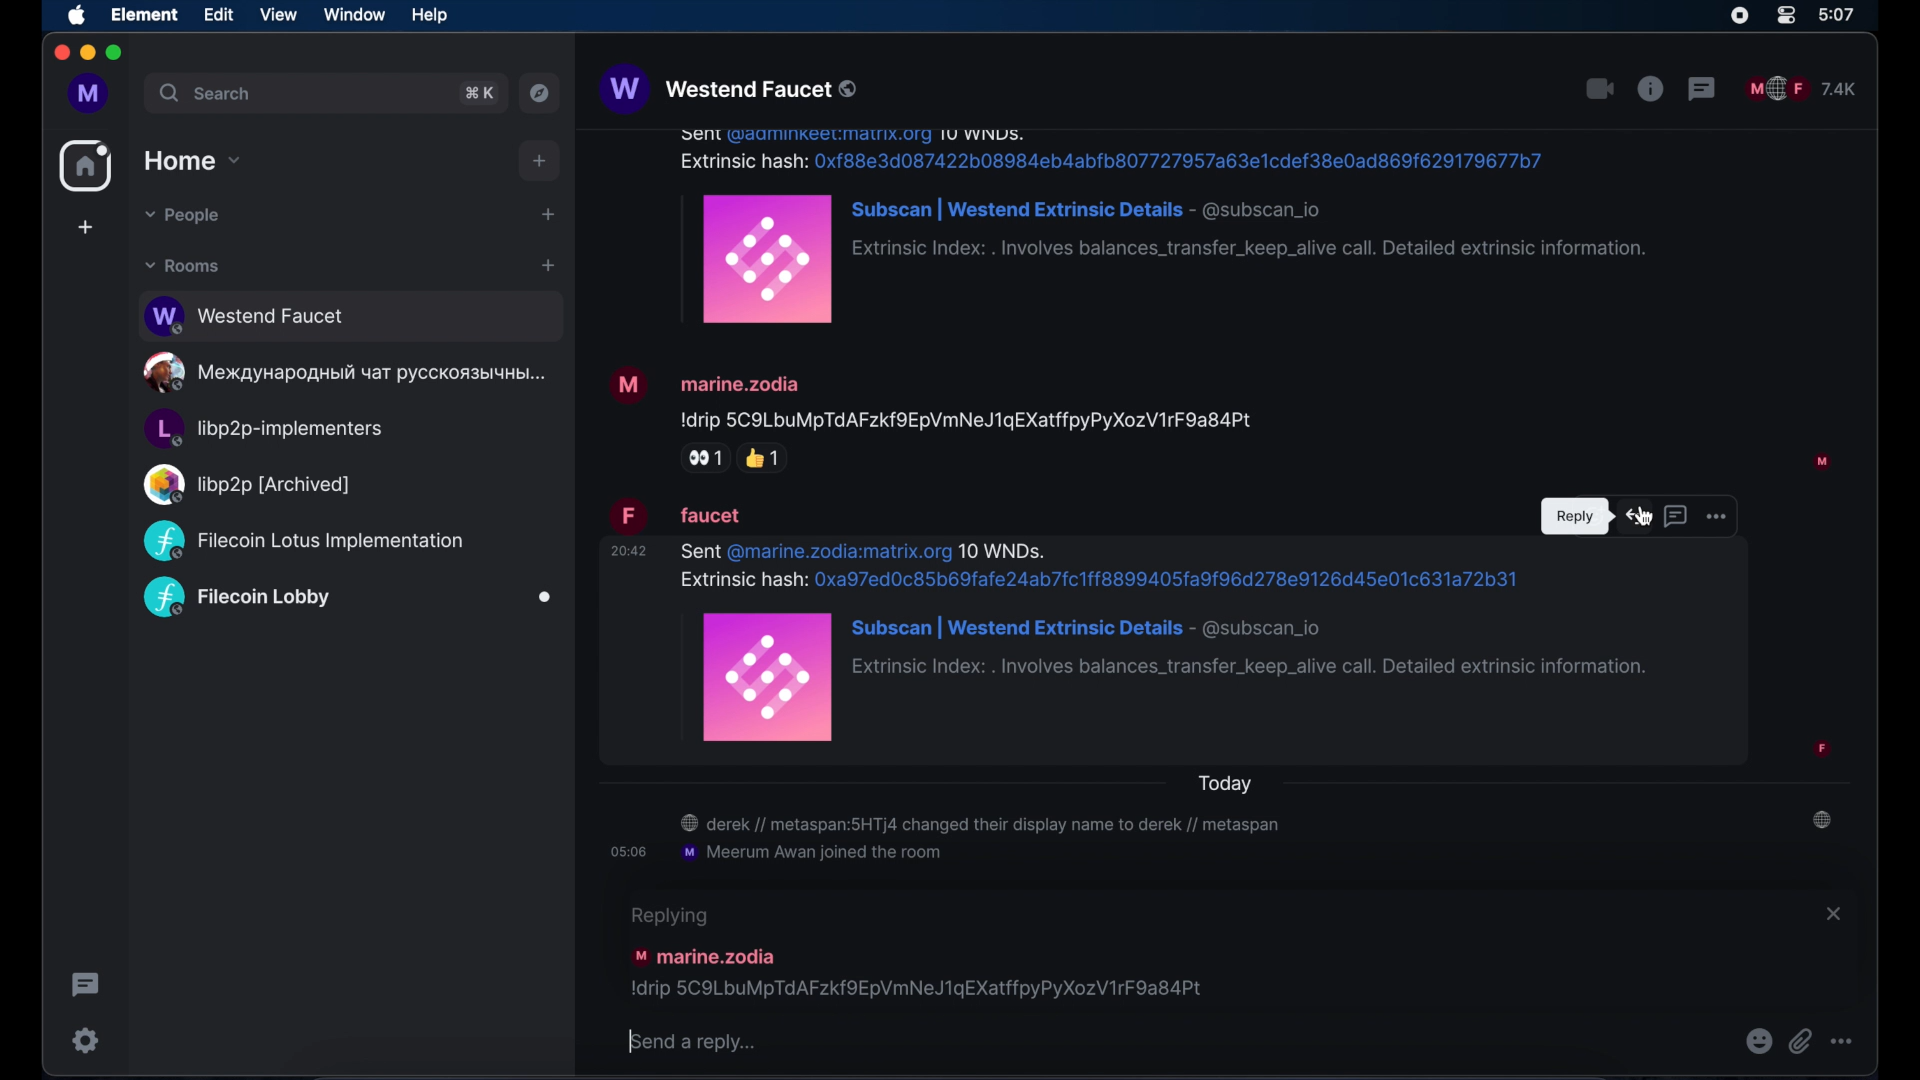 This screenshot has height=1080, width=1920. I want to click on create  space, so click(87, 228).